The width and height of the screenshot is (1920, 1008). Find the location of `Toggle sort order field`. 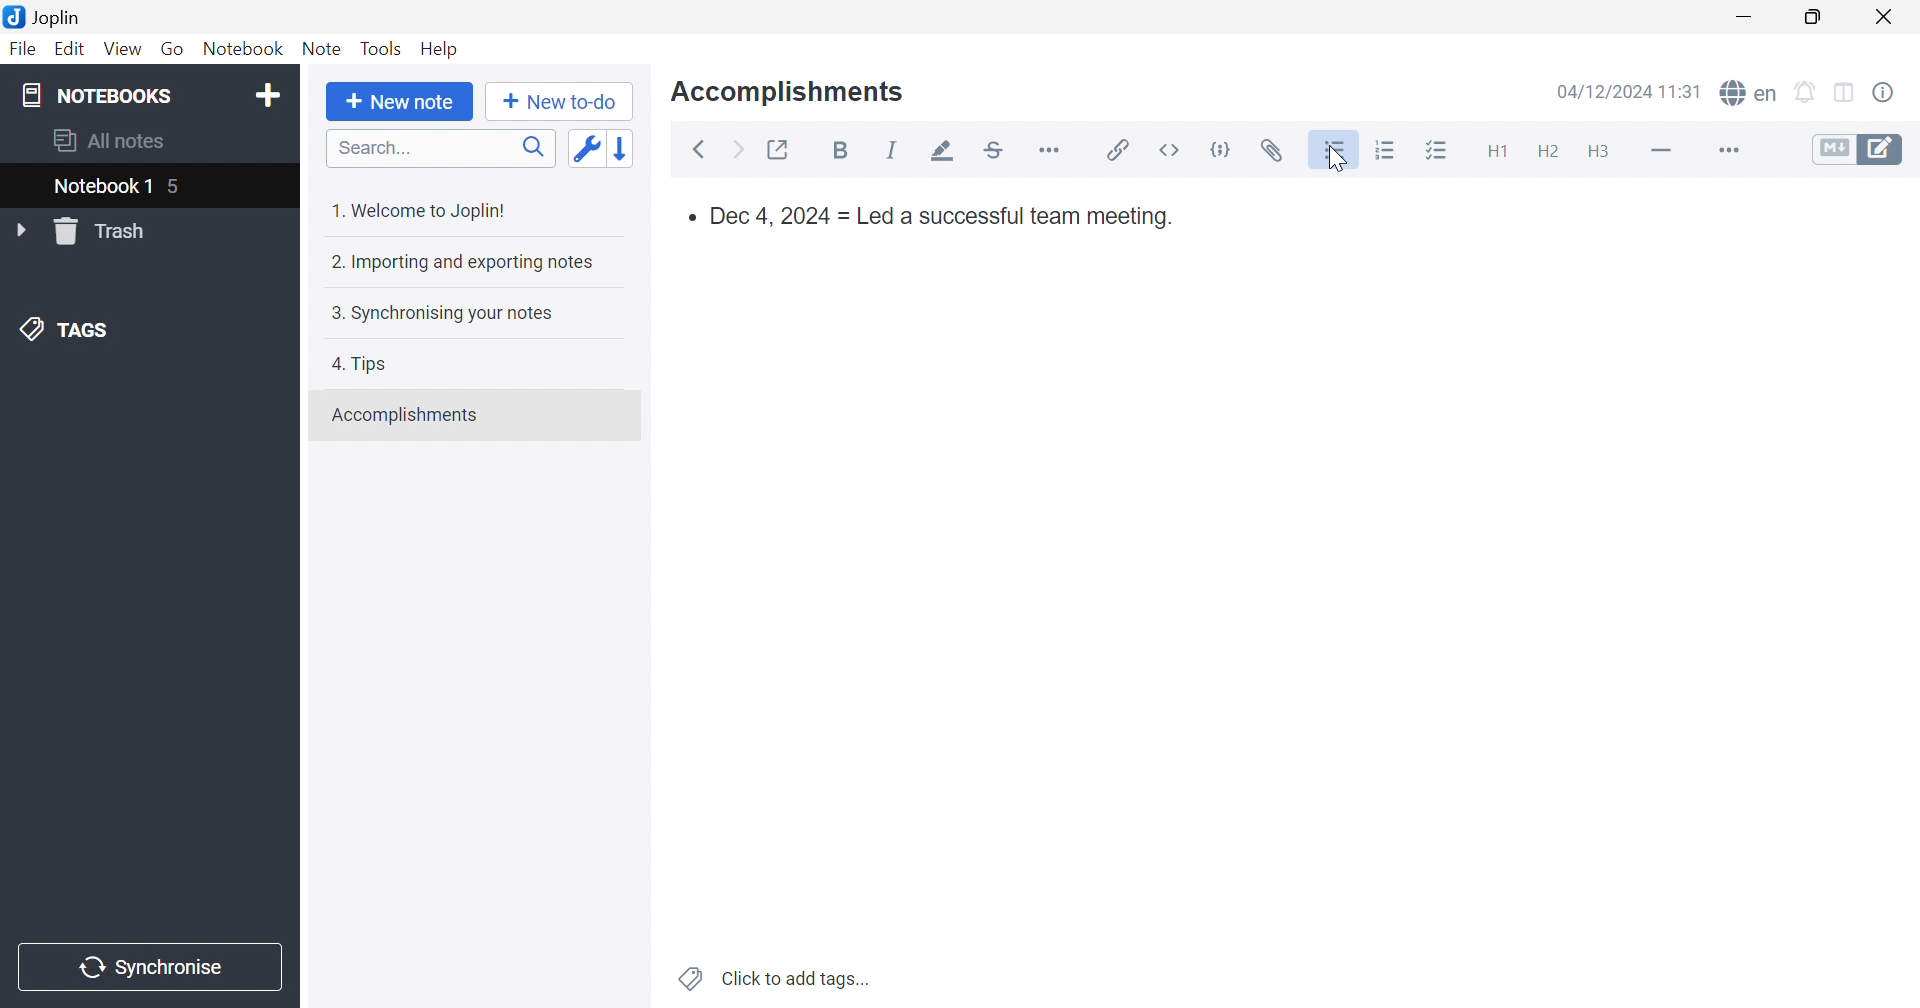

Toggle sort order field is located at coordinates (583, 148).